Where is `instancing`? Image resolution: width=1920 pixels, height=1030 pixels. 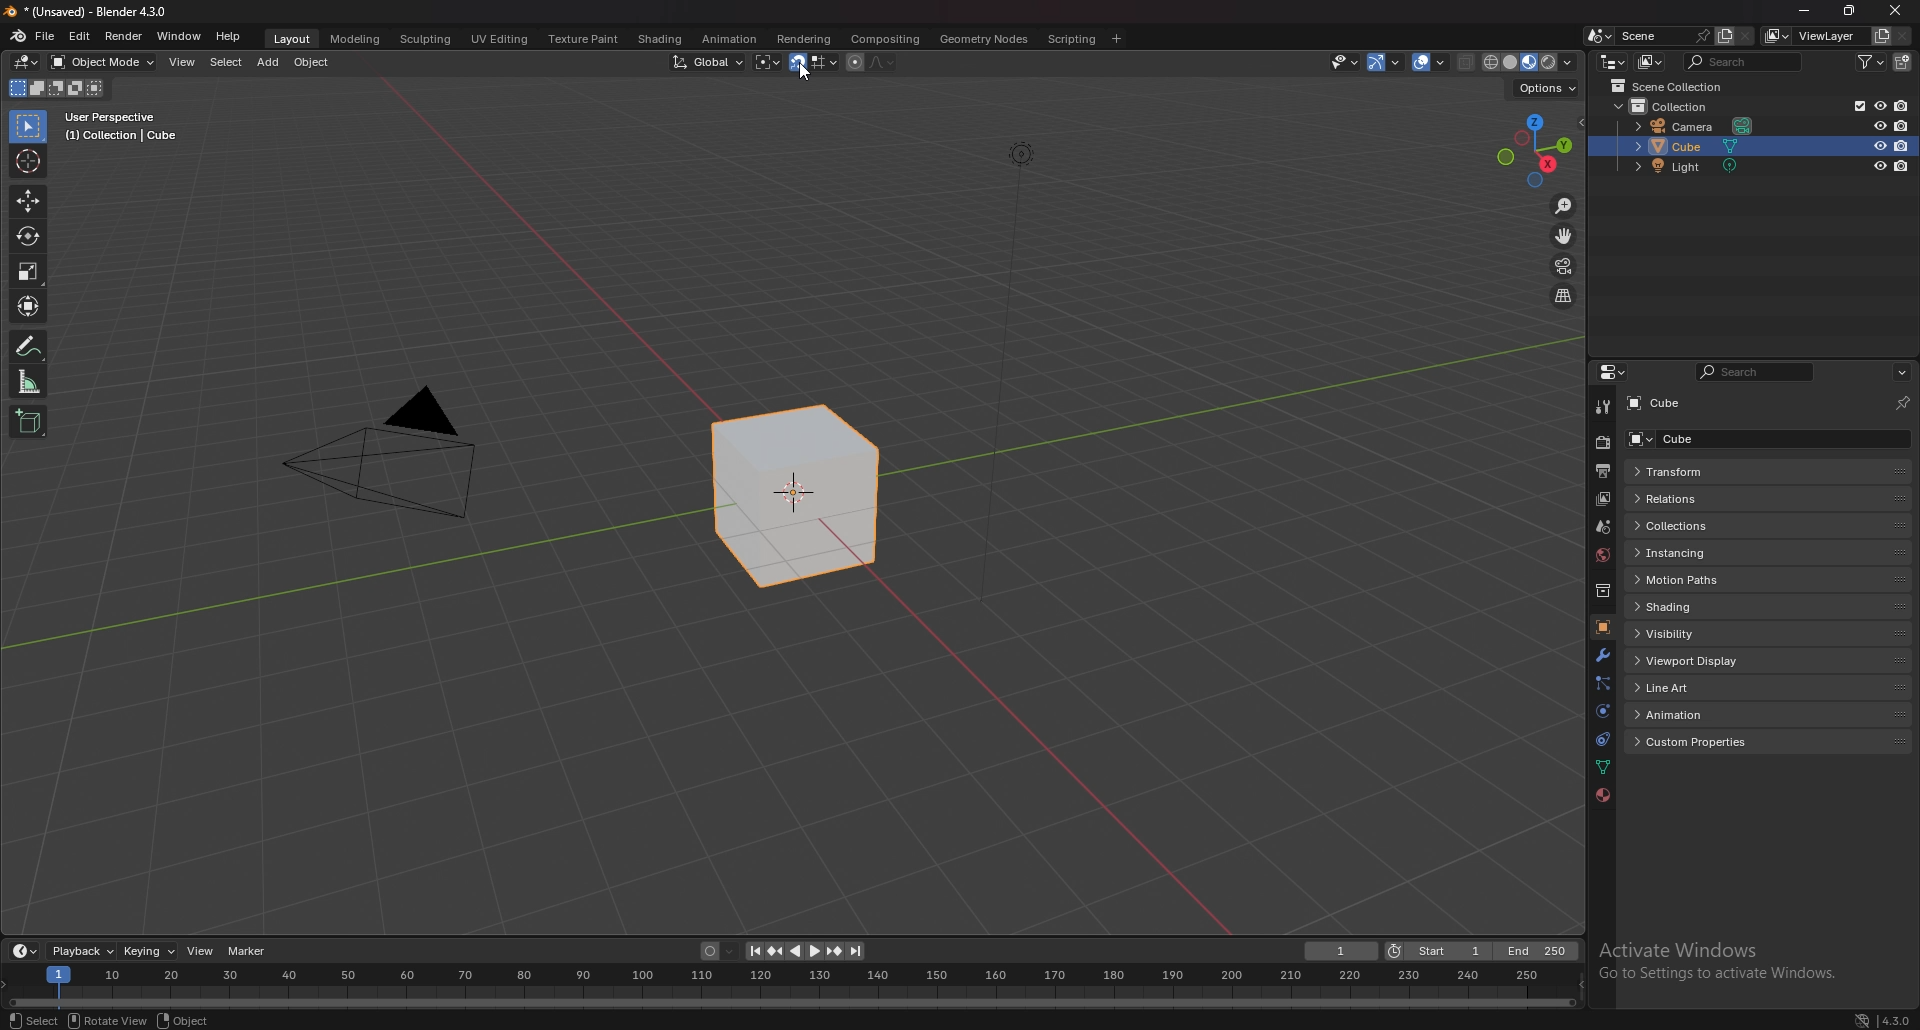 instancing is located at coordinates (1692, 552).